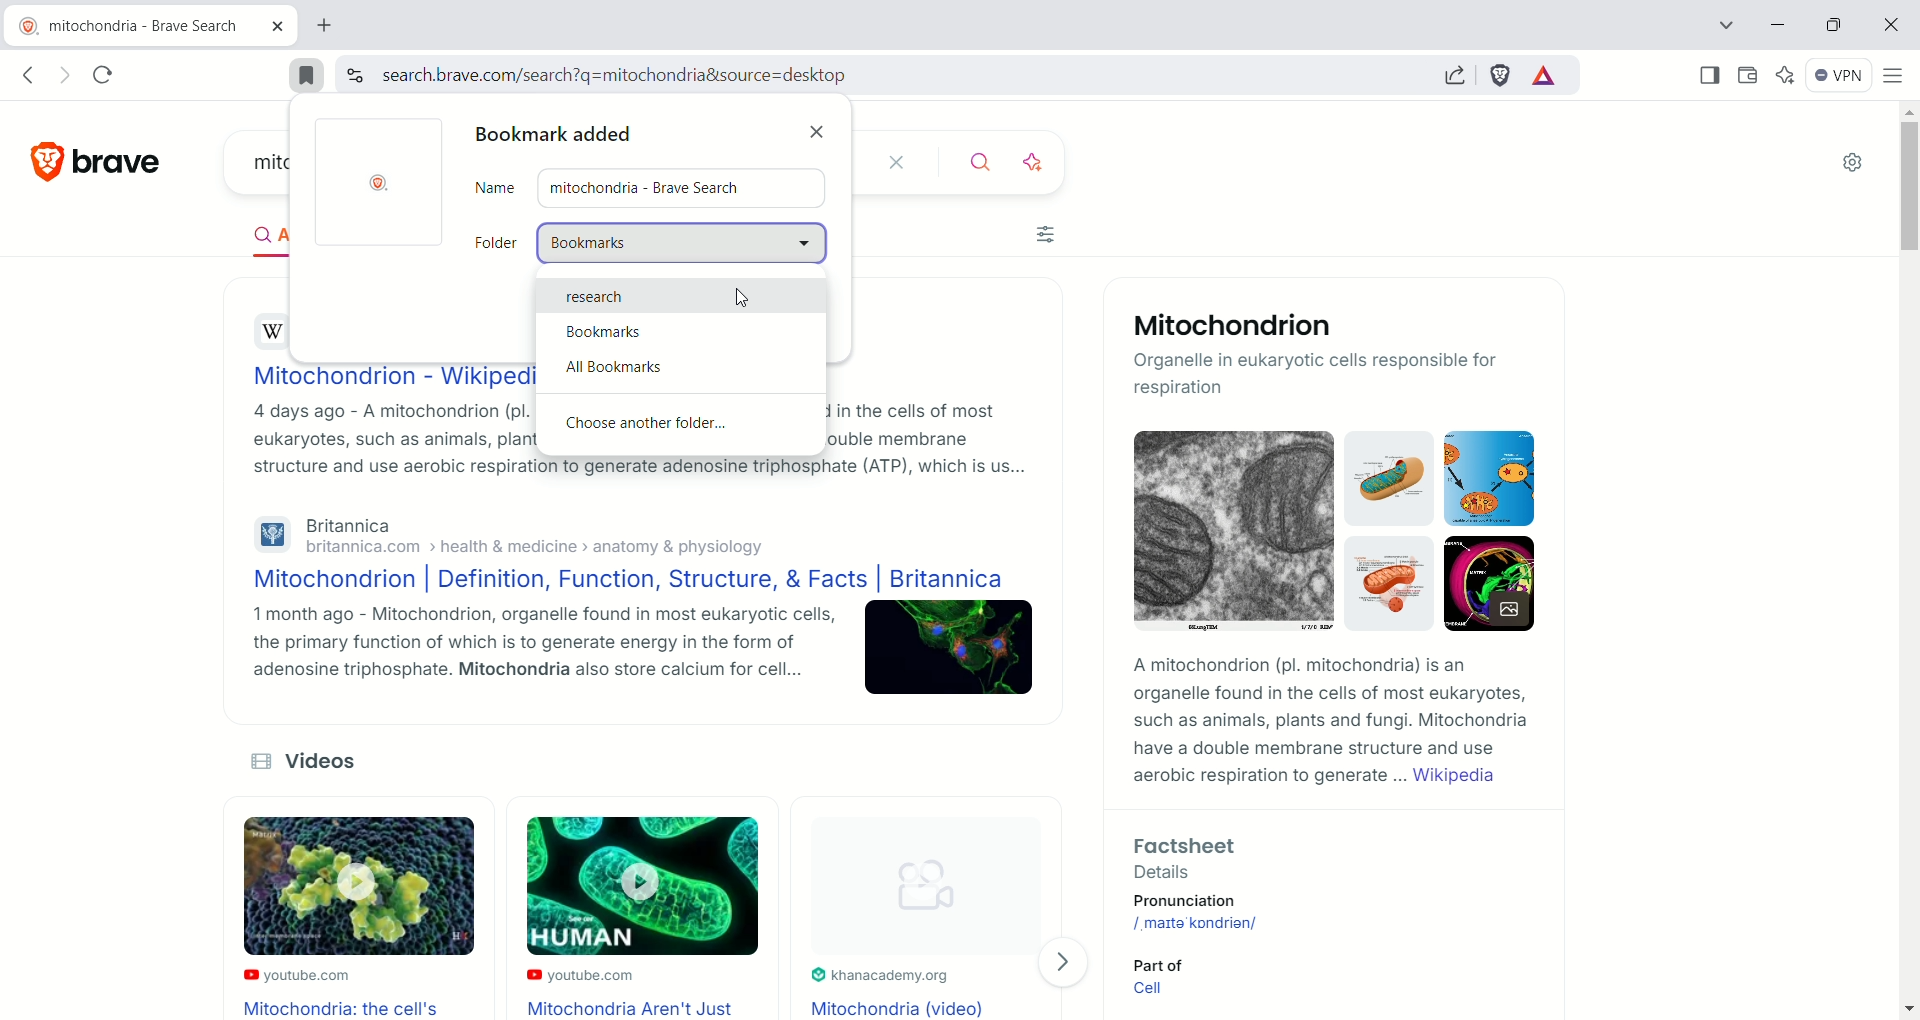  Describe the element at coordinates (133, 26) in the screenshot. I see `current tab` at that location.